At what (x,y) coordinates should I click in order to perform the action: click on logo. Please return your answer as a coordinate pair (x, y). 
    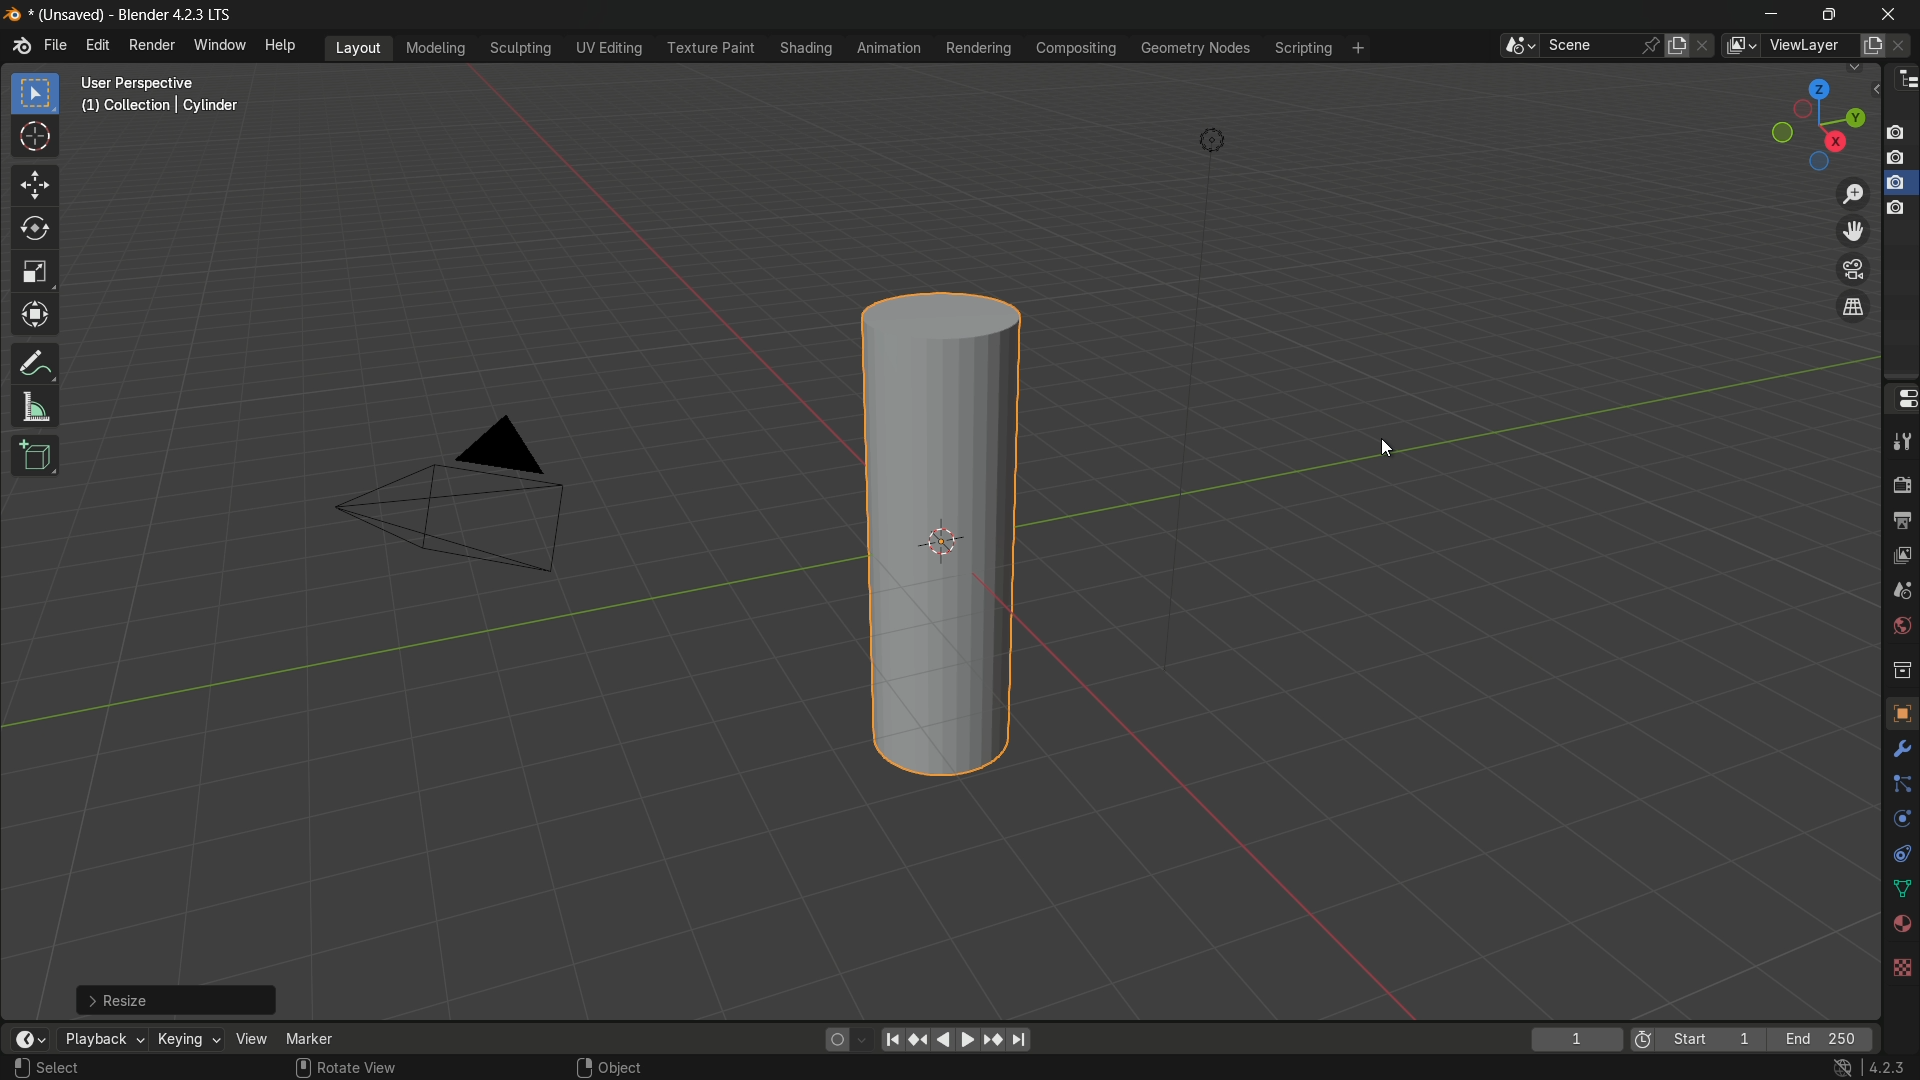
    Looking at the image, I should click on (21, 46).